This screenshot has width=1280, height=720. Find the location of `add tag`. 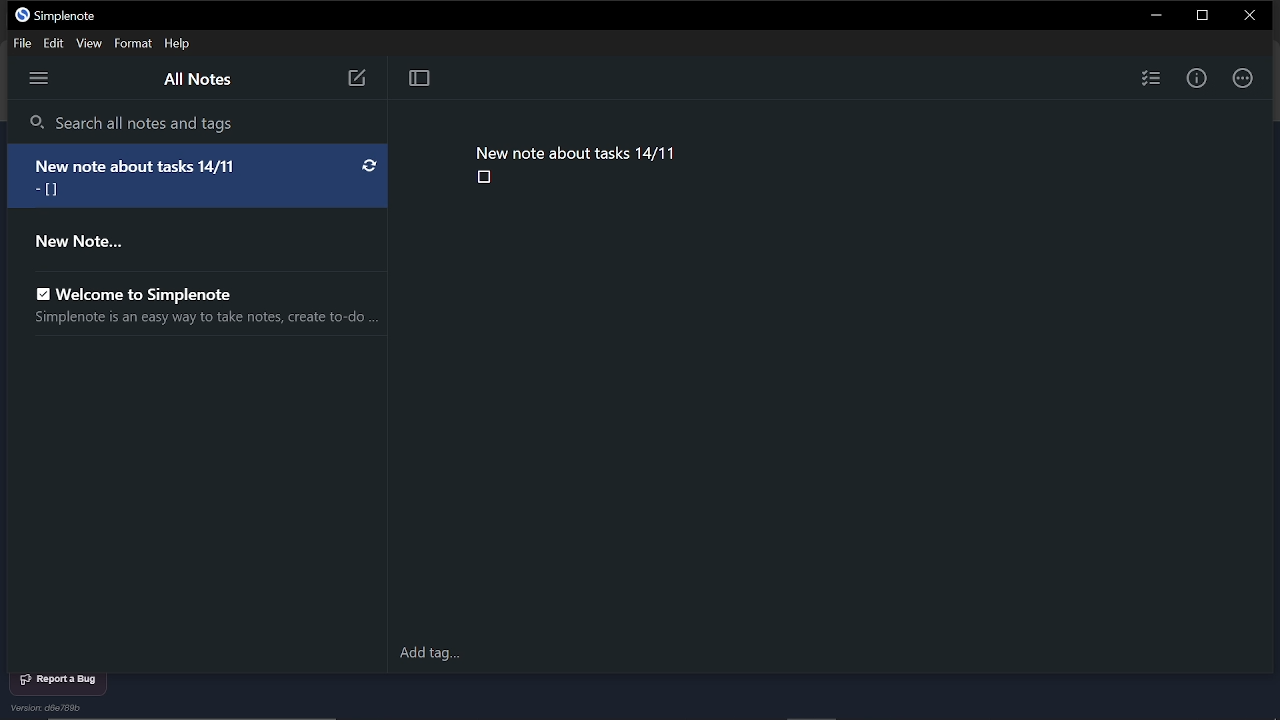

add tag is located at coordinates (439, 654).